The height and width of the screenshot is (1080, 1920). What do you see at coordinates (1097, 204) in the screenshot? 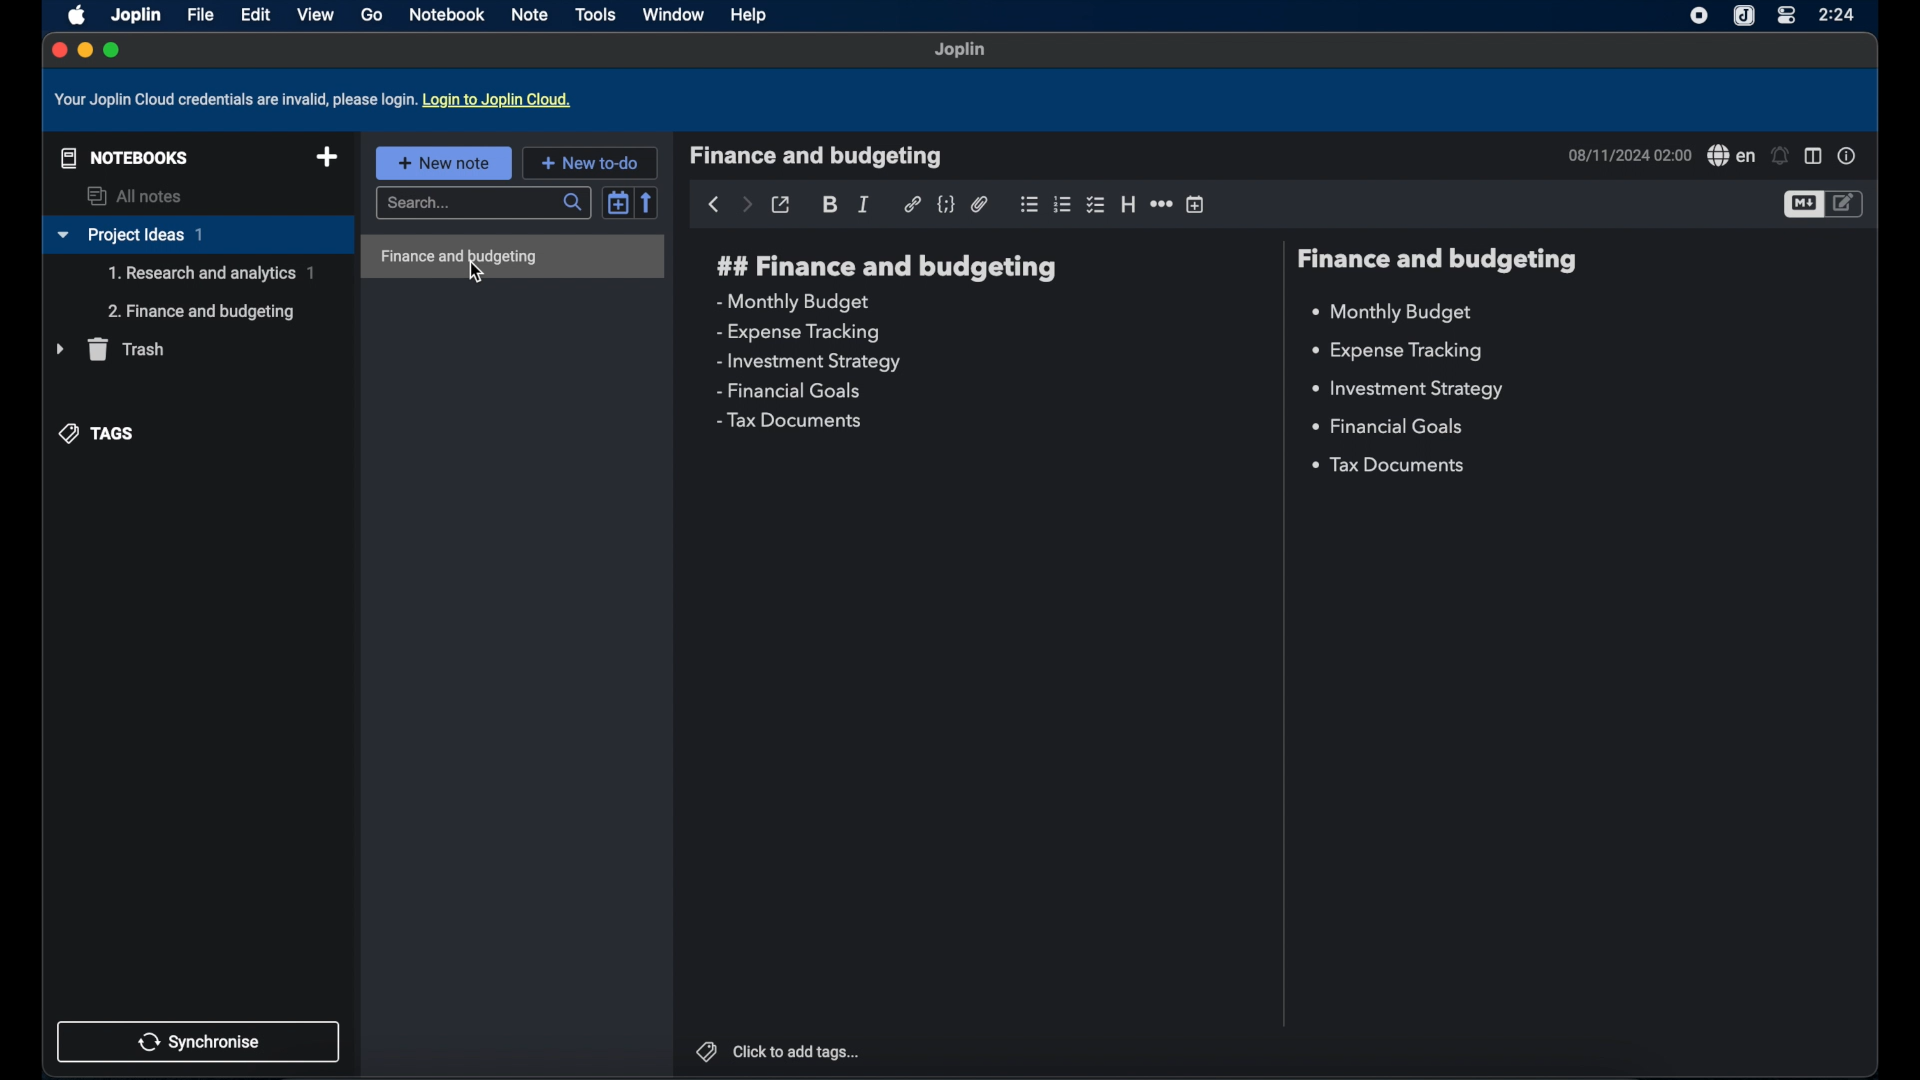
I see `checkbox` at bounding box center [1097, 204].